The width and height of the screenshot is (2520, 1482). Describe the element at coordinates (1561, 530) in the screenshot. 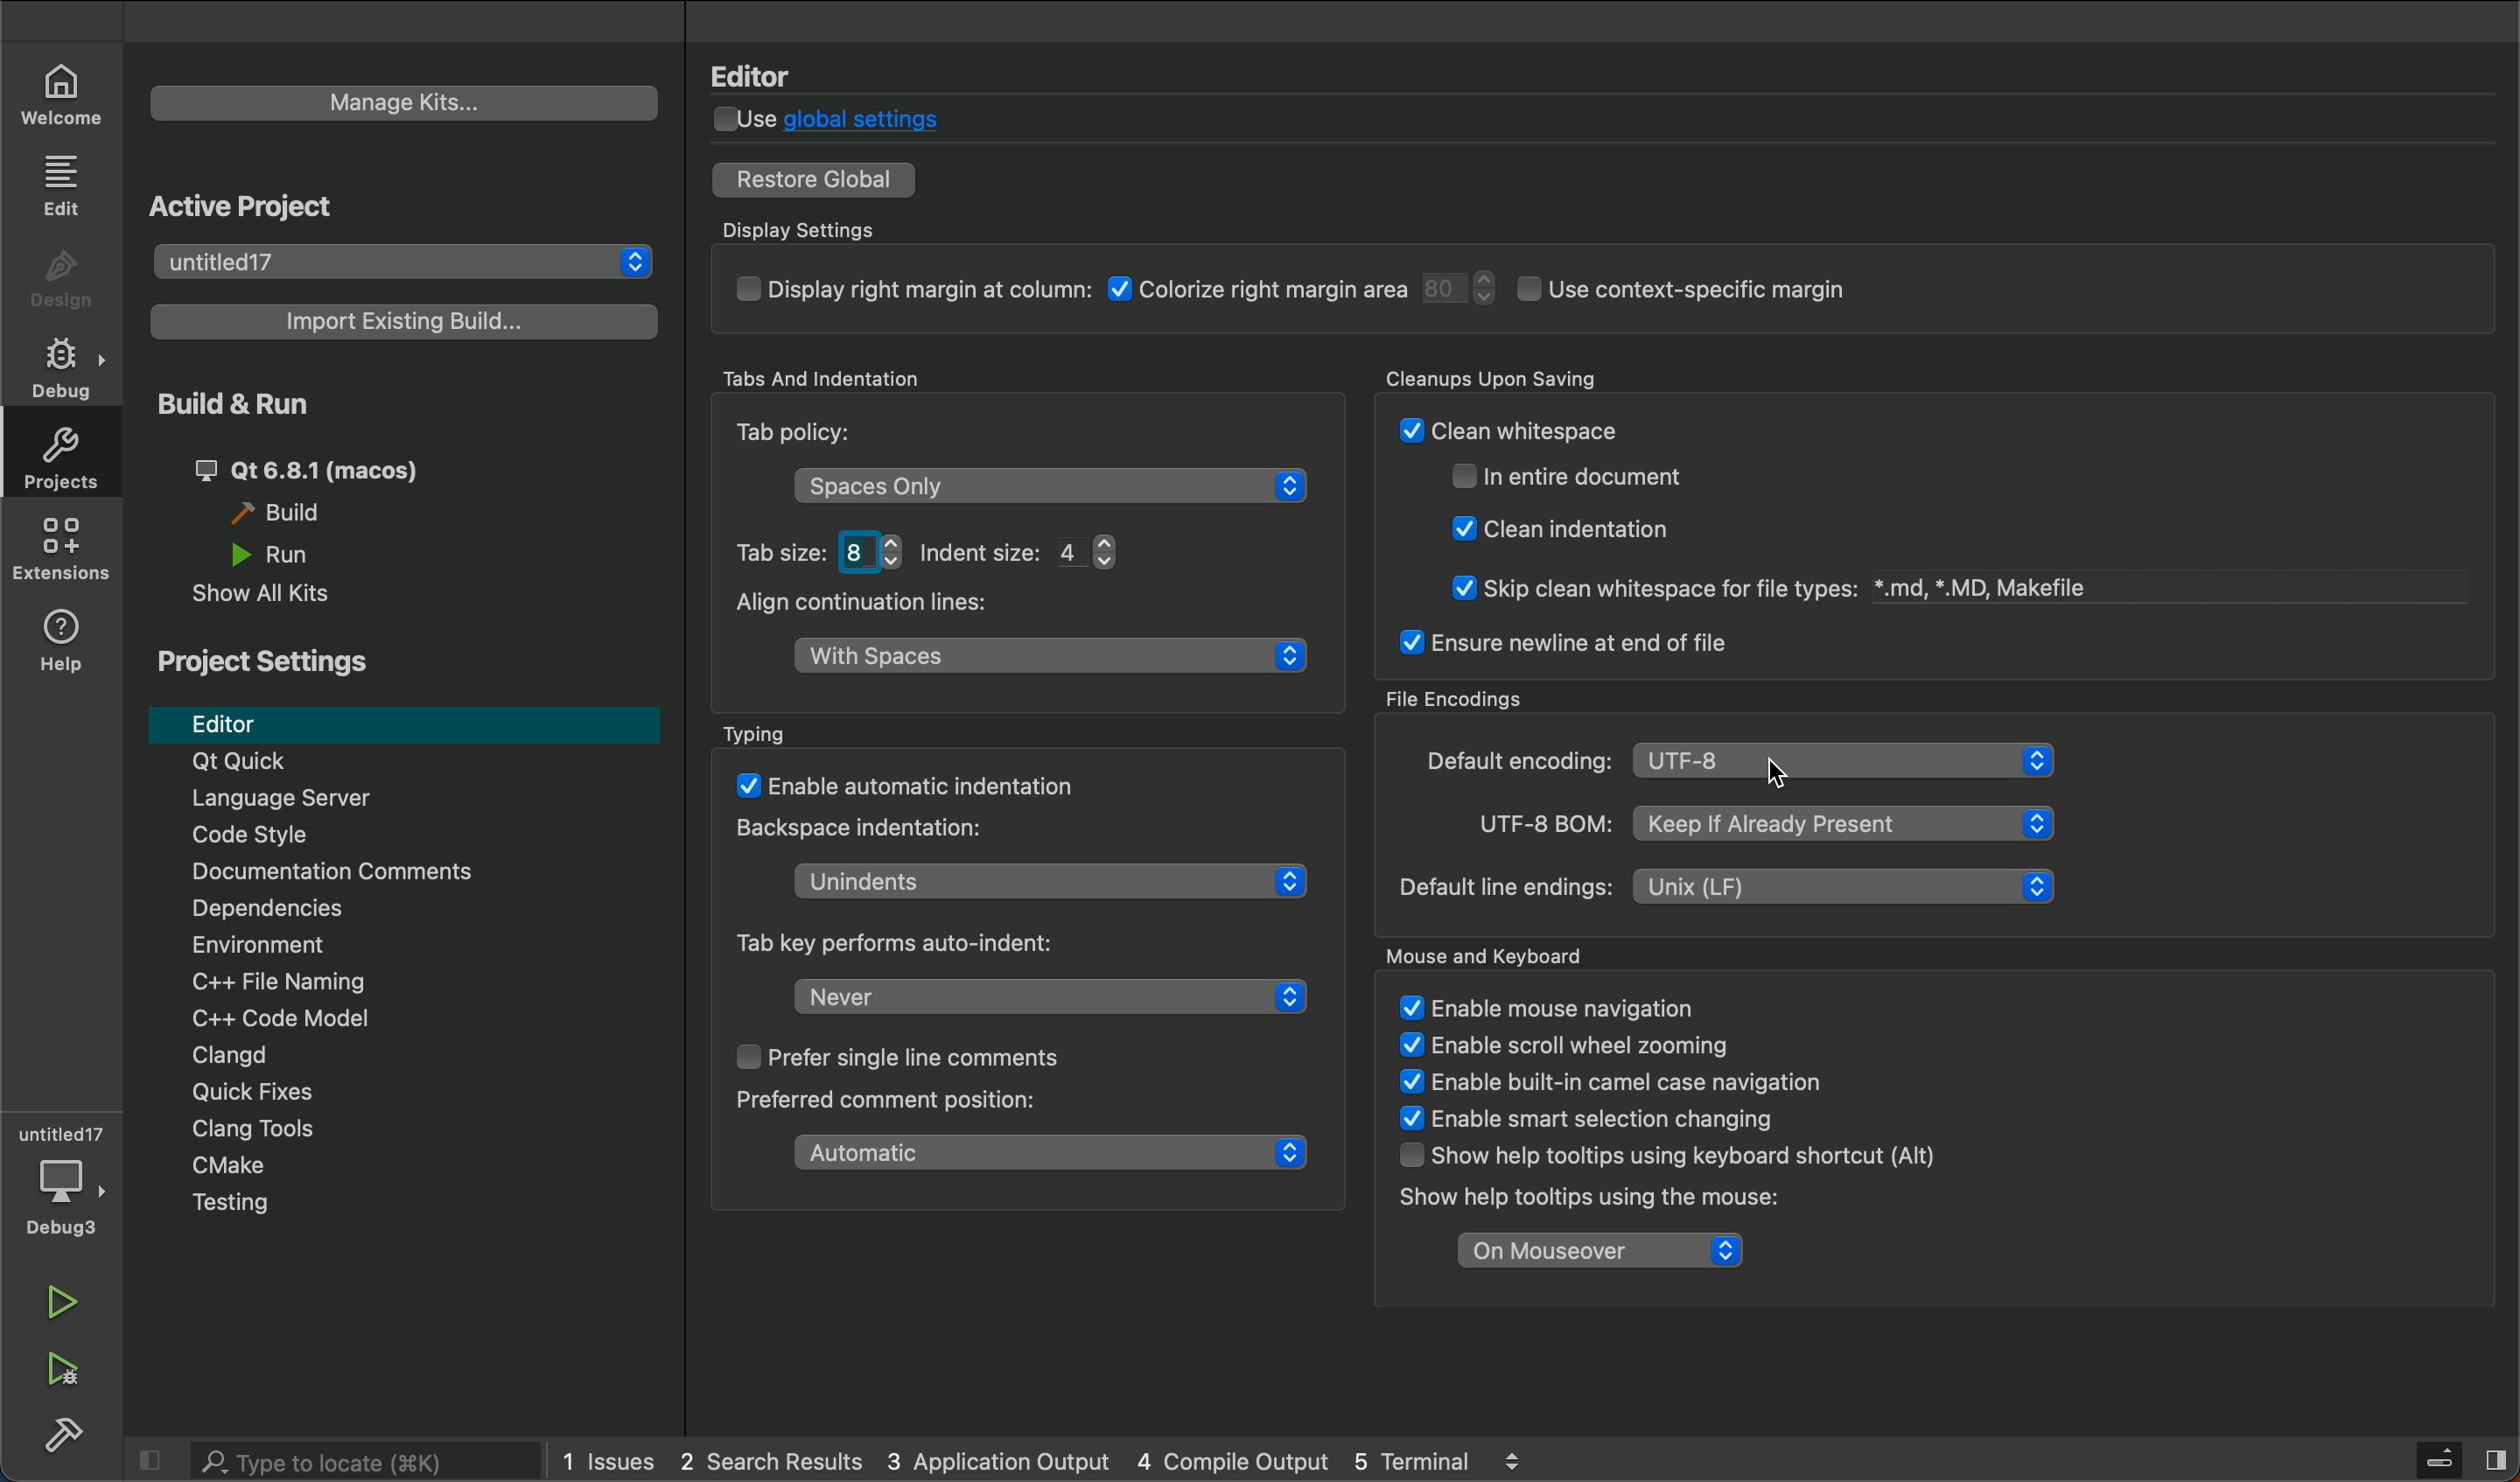

I see `@ Clean indentation` at that location.